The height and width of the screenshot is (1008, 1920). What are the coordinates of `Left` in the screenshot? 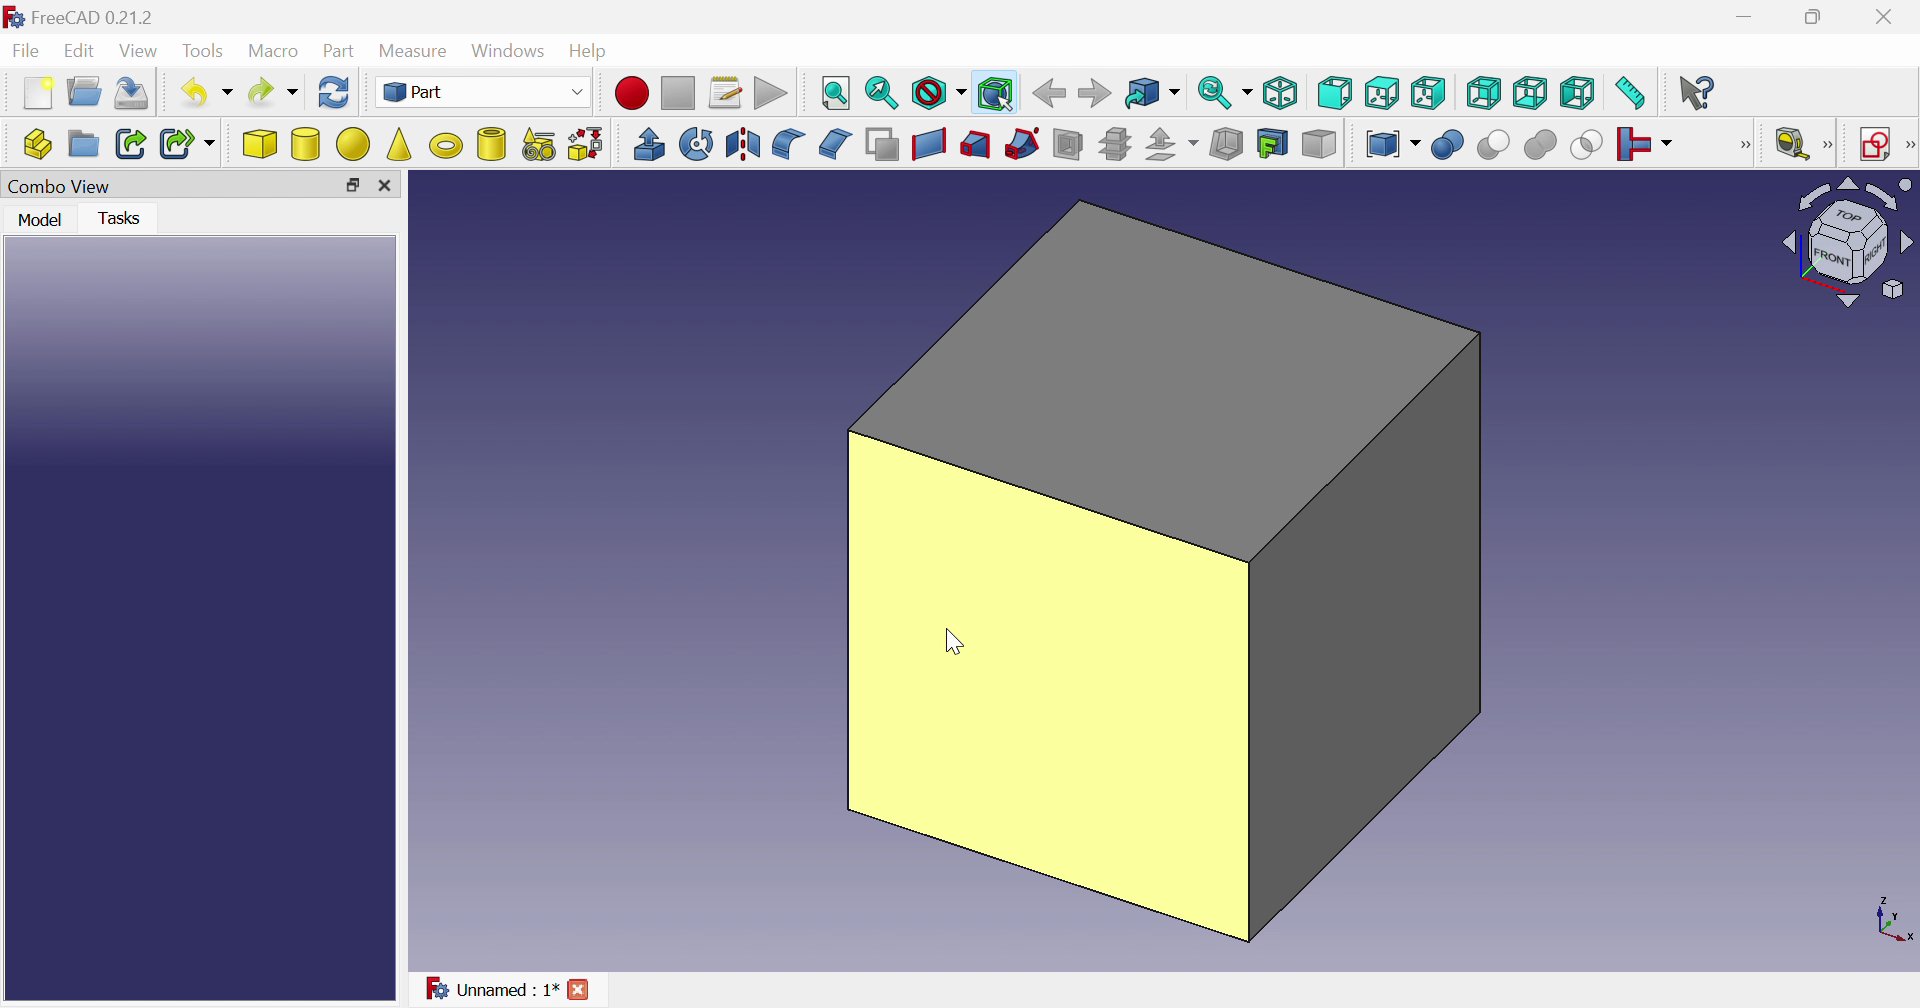 It's located at (1579, 94).